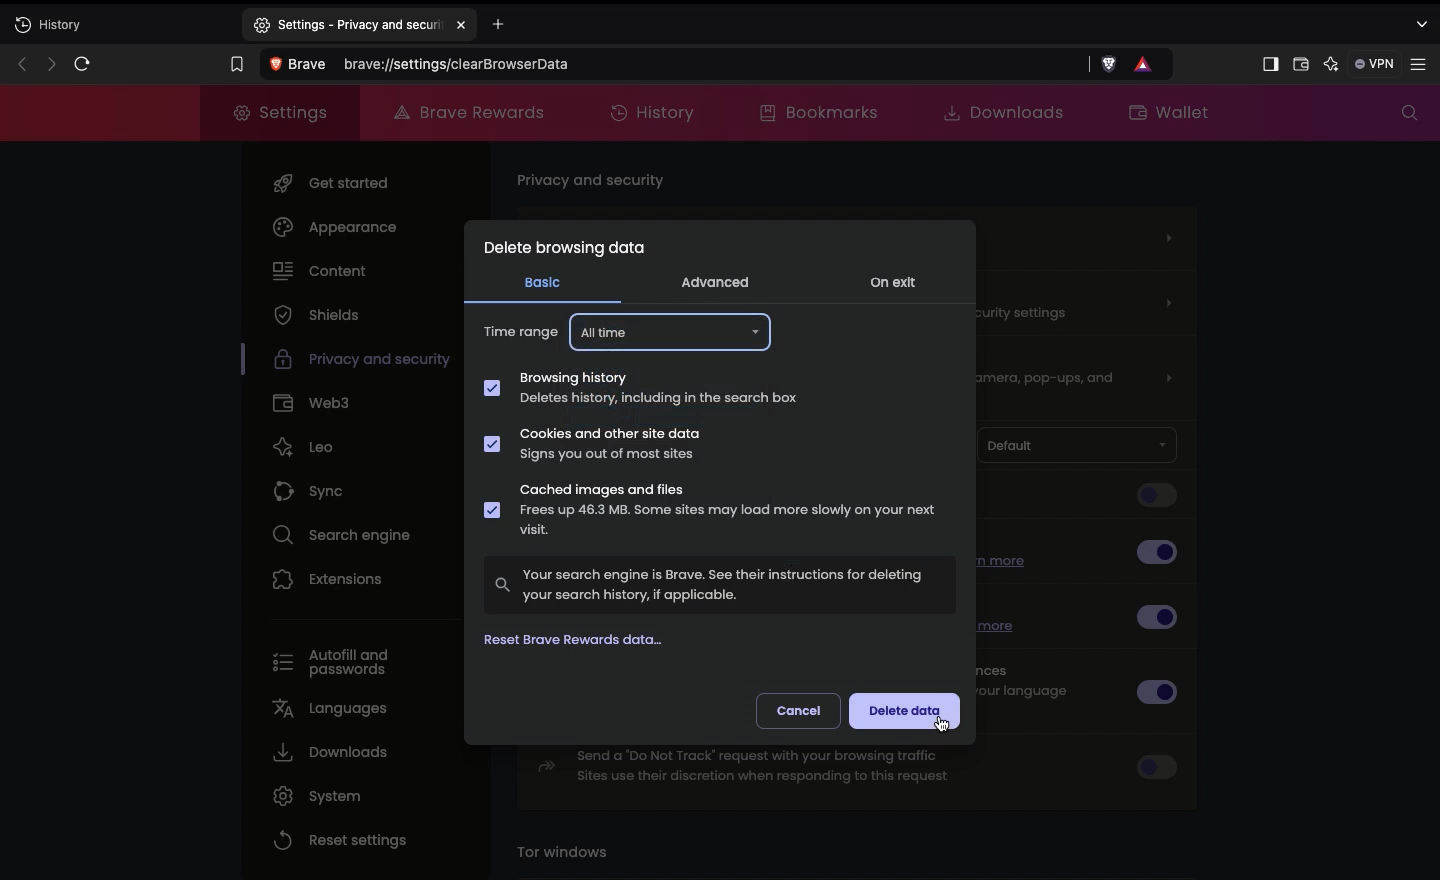 The image size is (1440, 880). What do you see at coordinates (641, 388) in the screenshot?
I see `Browsing history
Deletes history, including in the search box` at bounding box center [641, 388].